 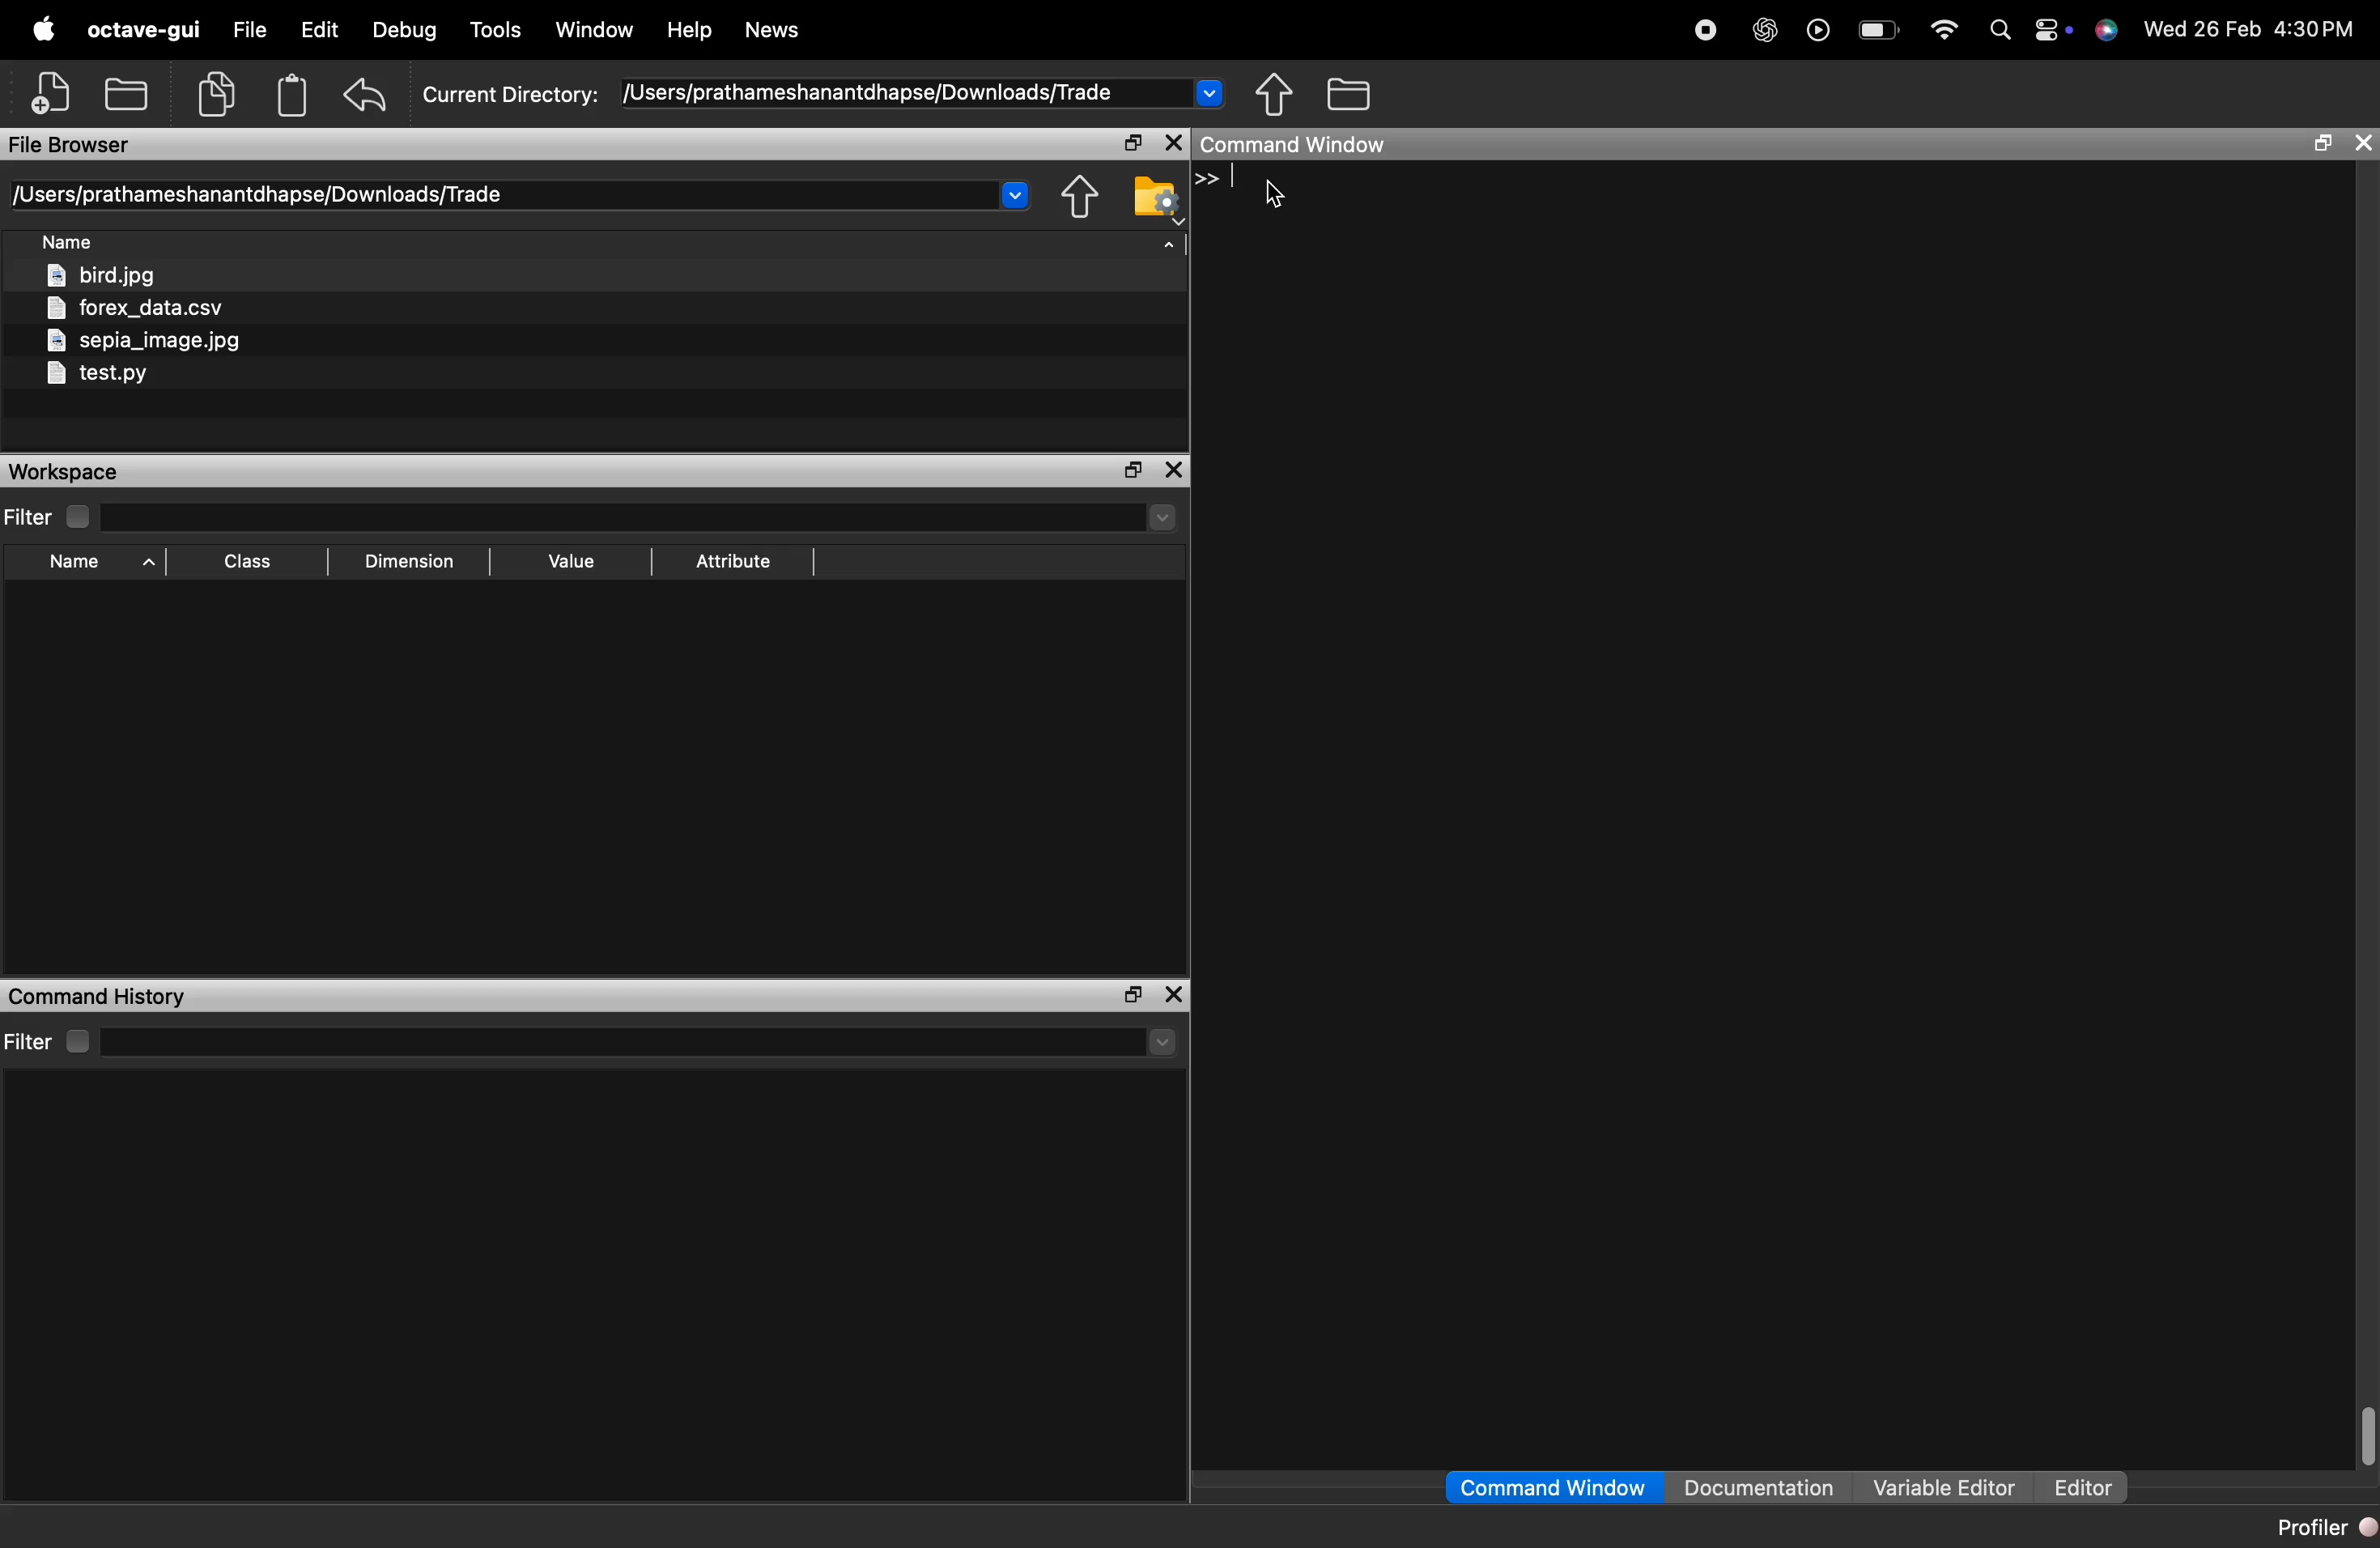 I want to click on copy, so click(x=218, y=94).